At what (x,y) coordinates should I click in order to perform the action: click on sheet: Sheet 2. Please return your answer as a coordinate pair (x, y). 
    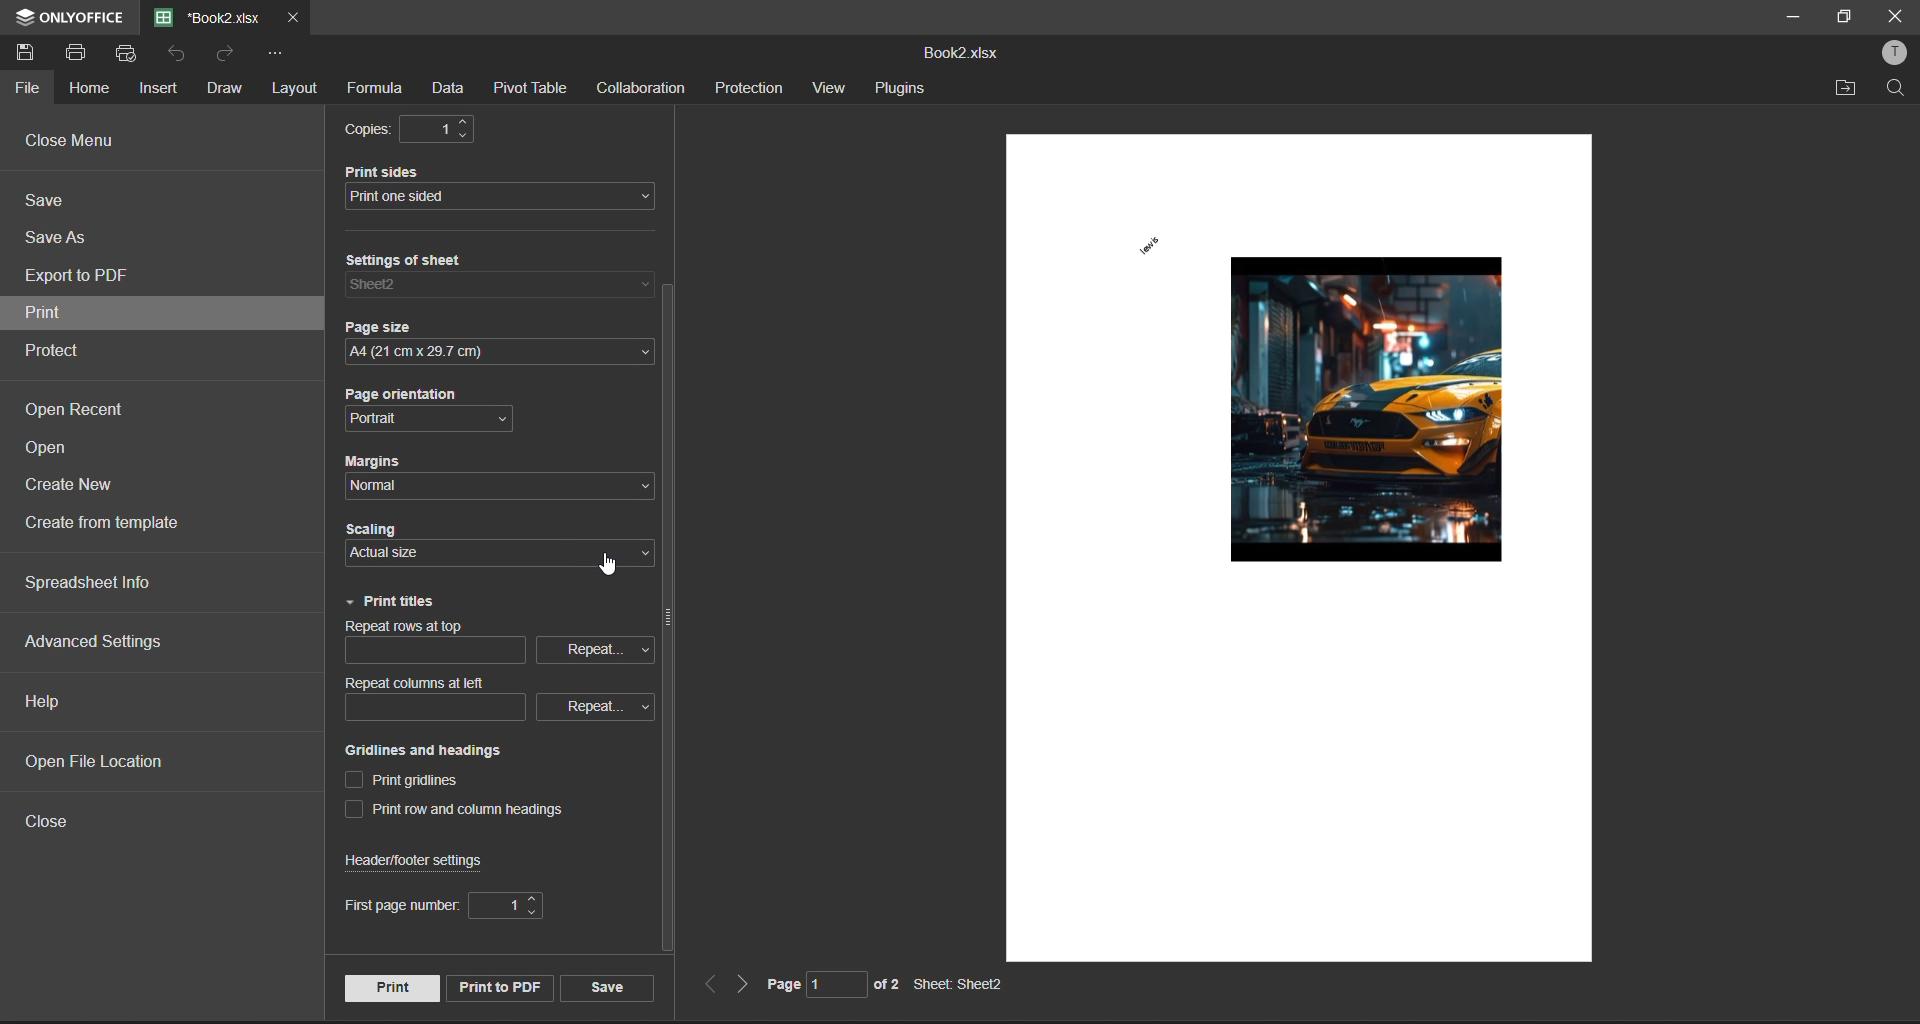
    Looking at the image, I should click on (963, 985).